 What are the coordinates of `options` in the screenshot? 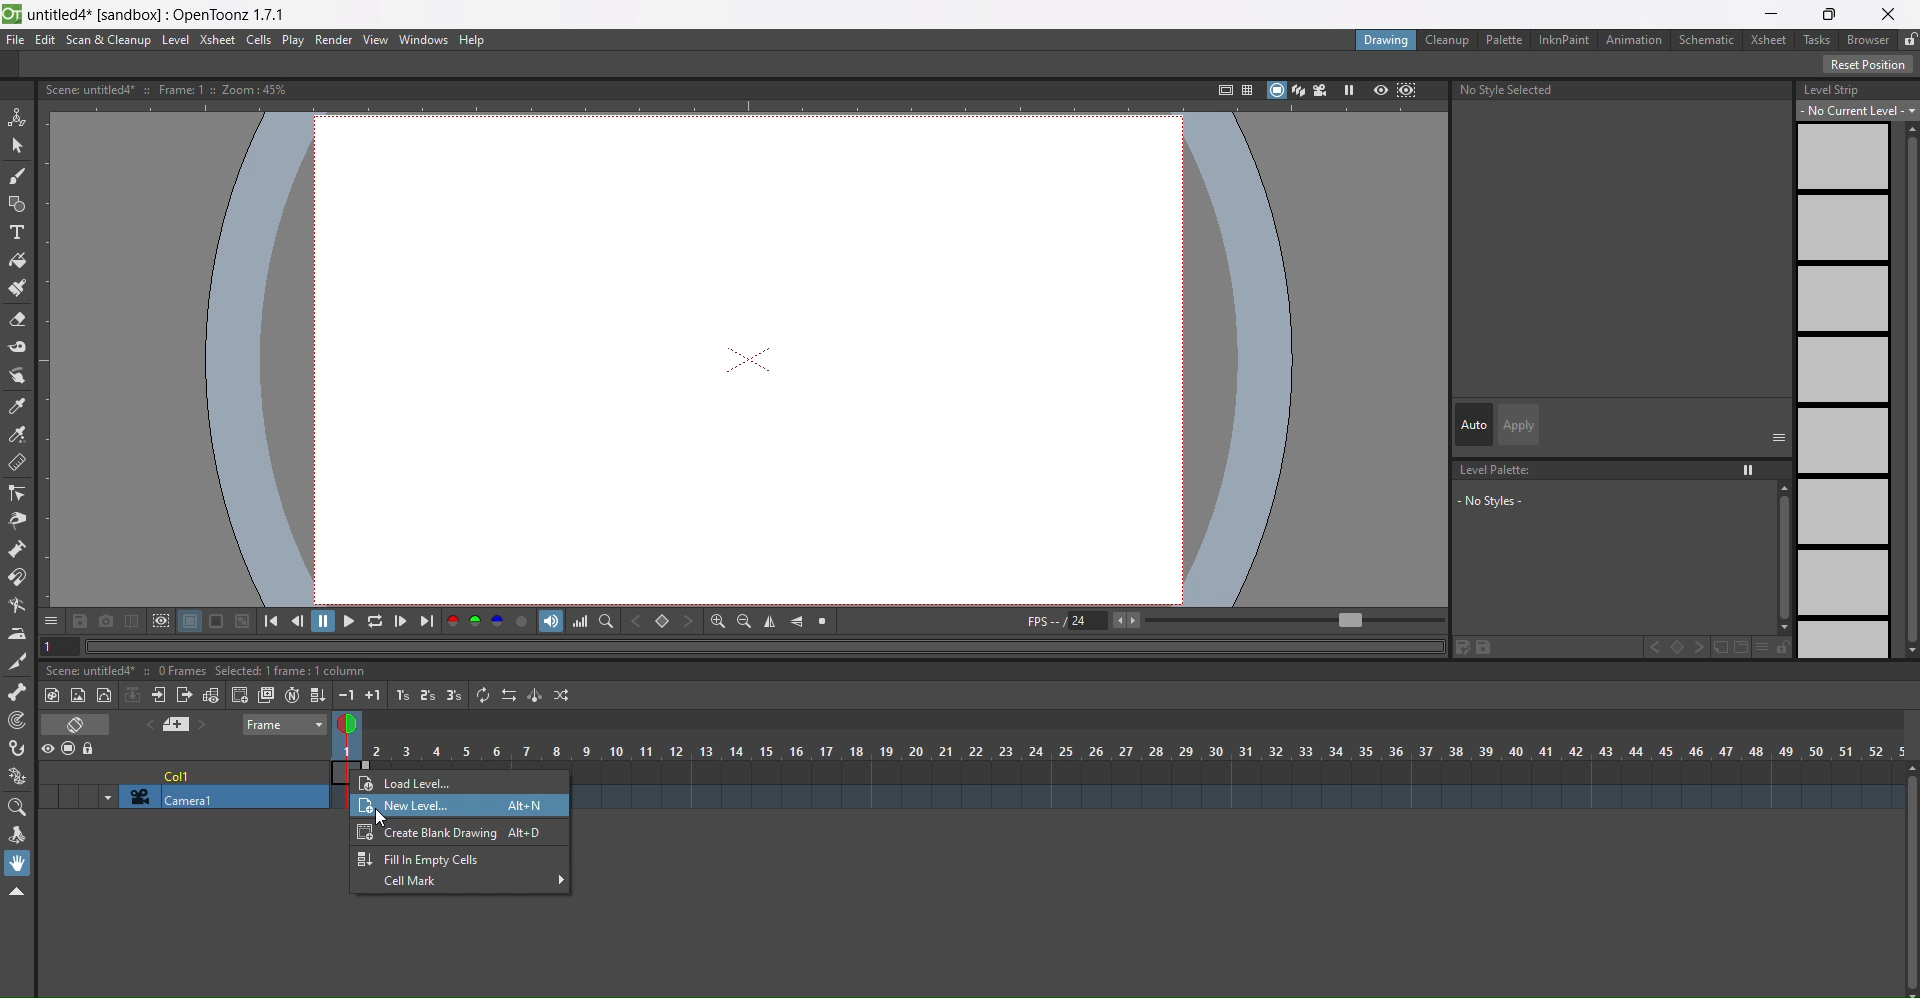 It's located at (1779, 436).